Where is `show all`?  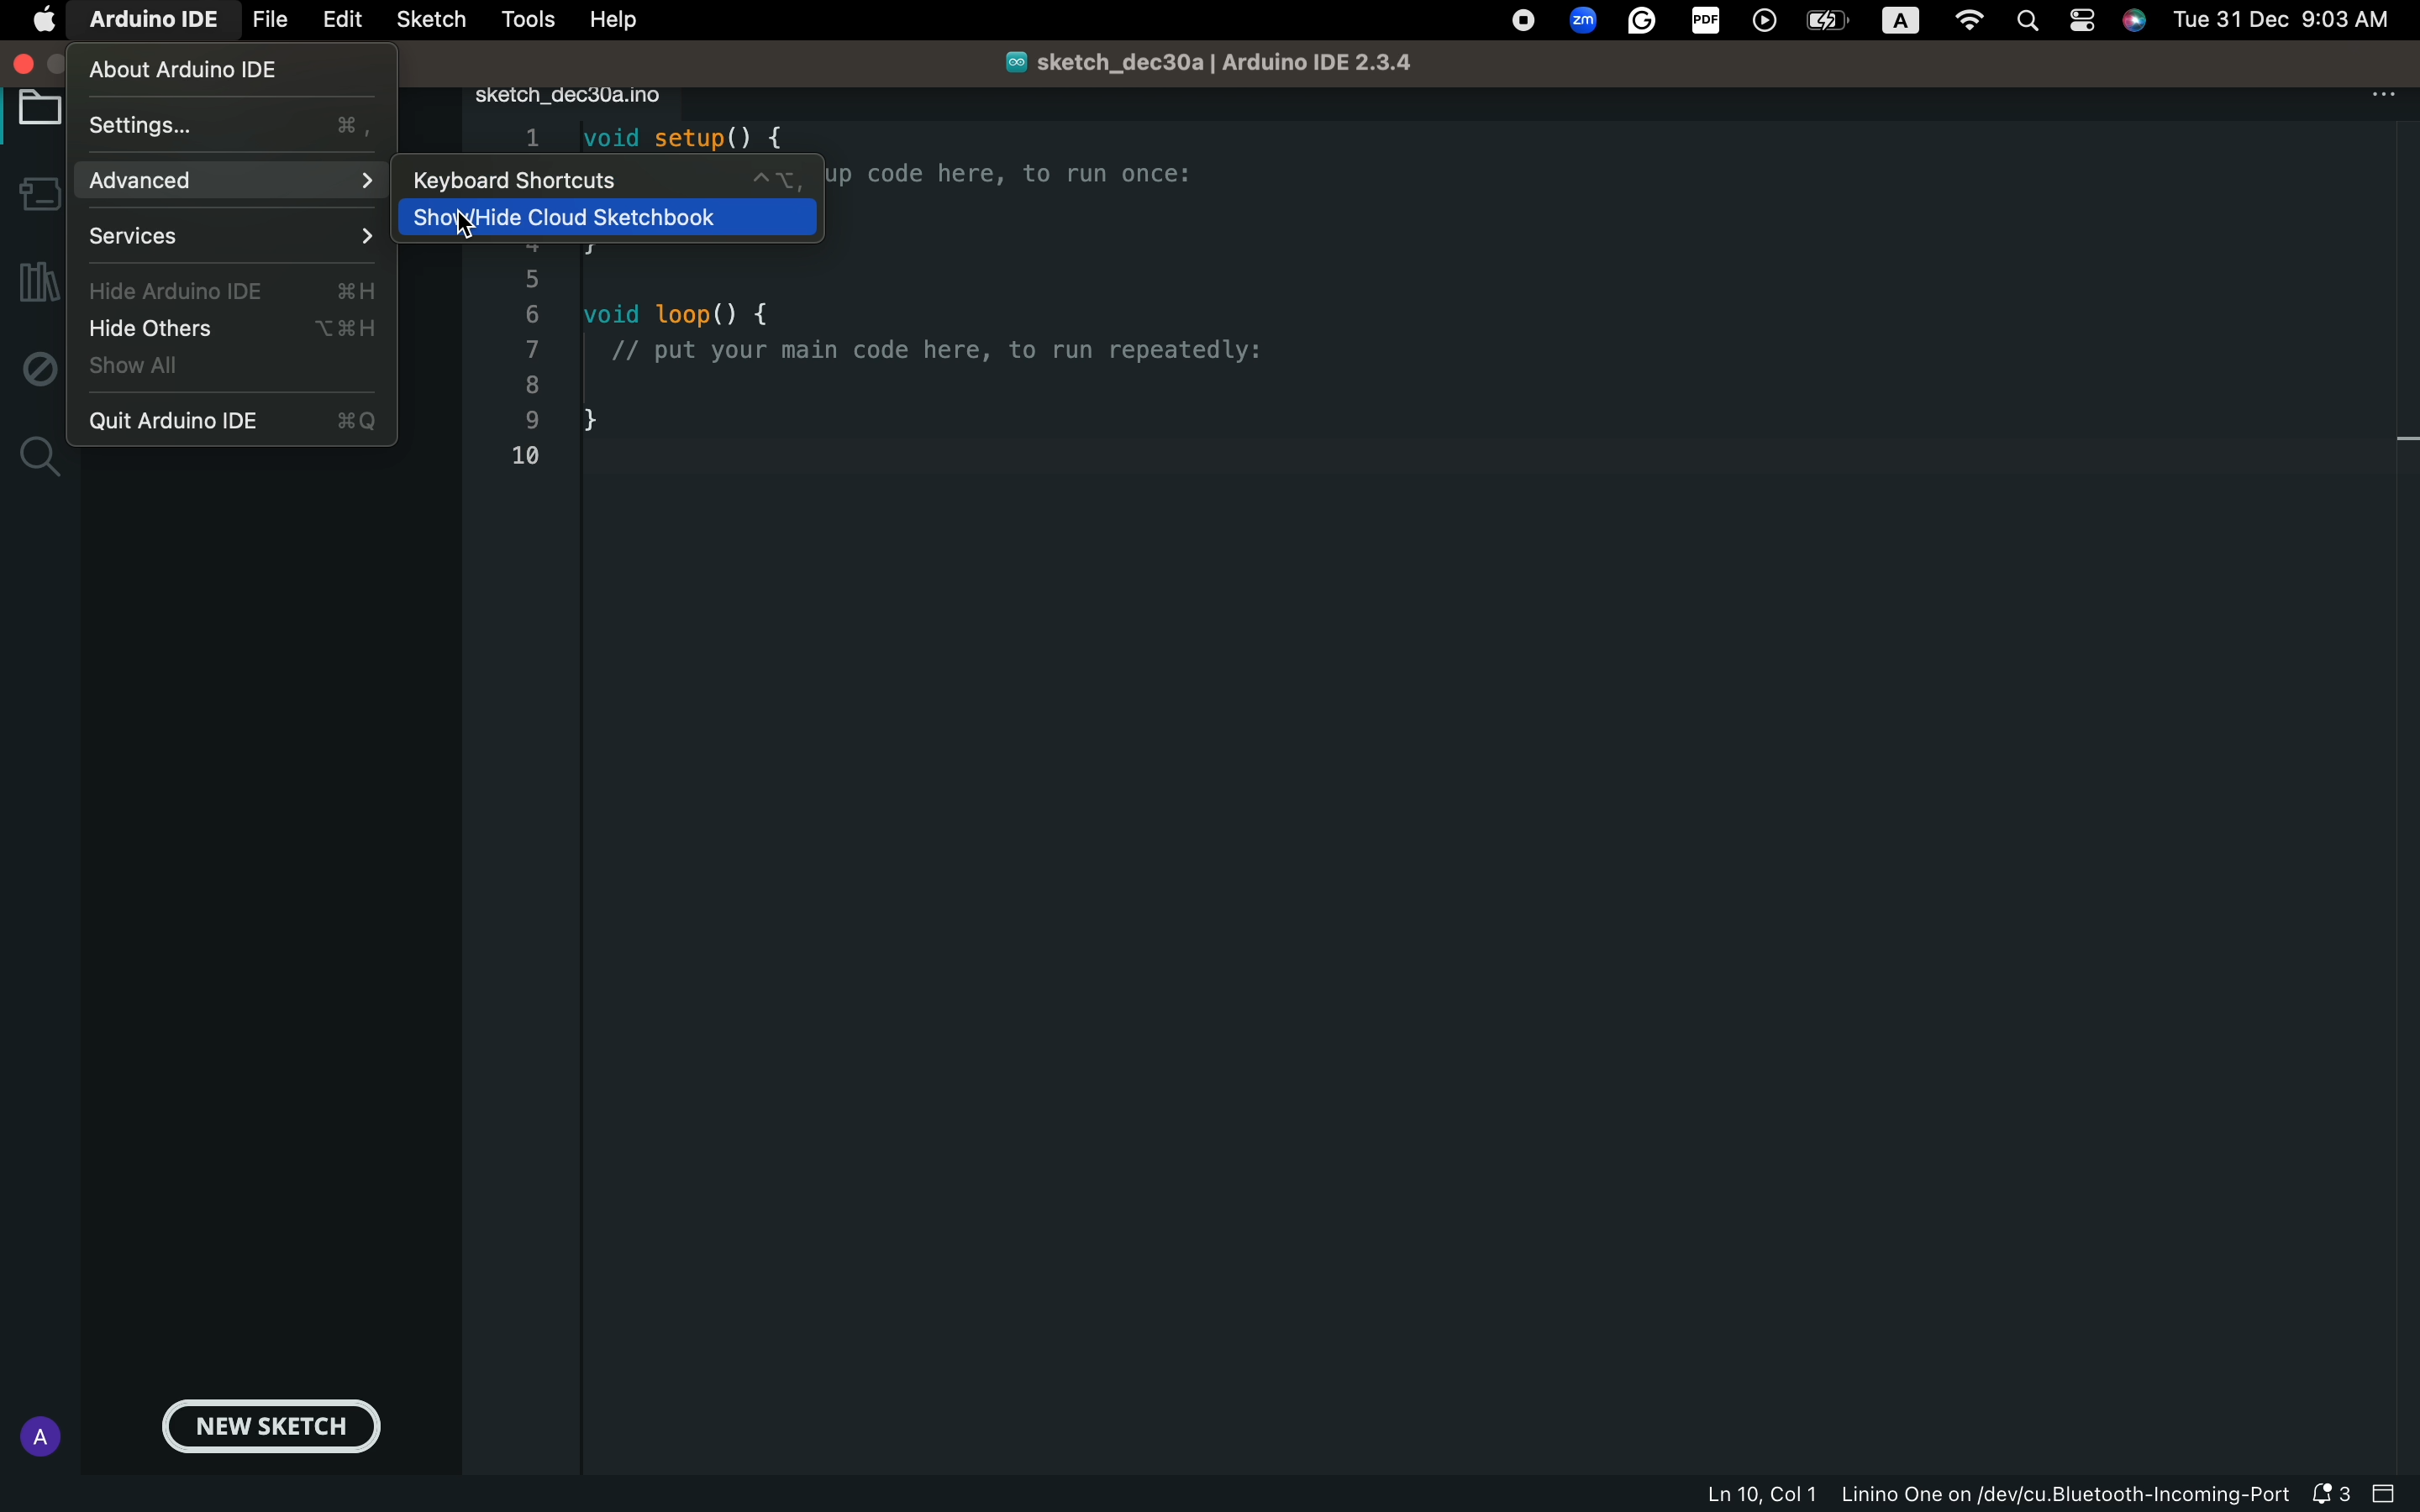 show all is located at coordinates (233, 370).